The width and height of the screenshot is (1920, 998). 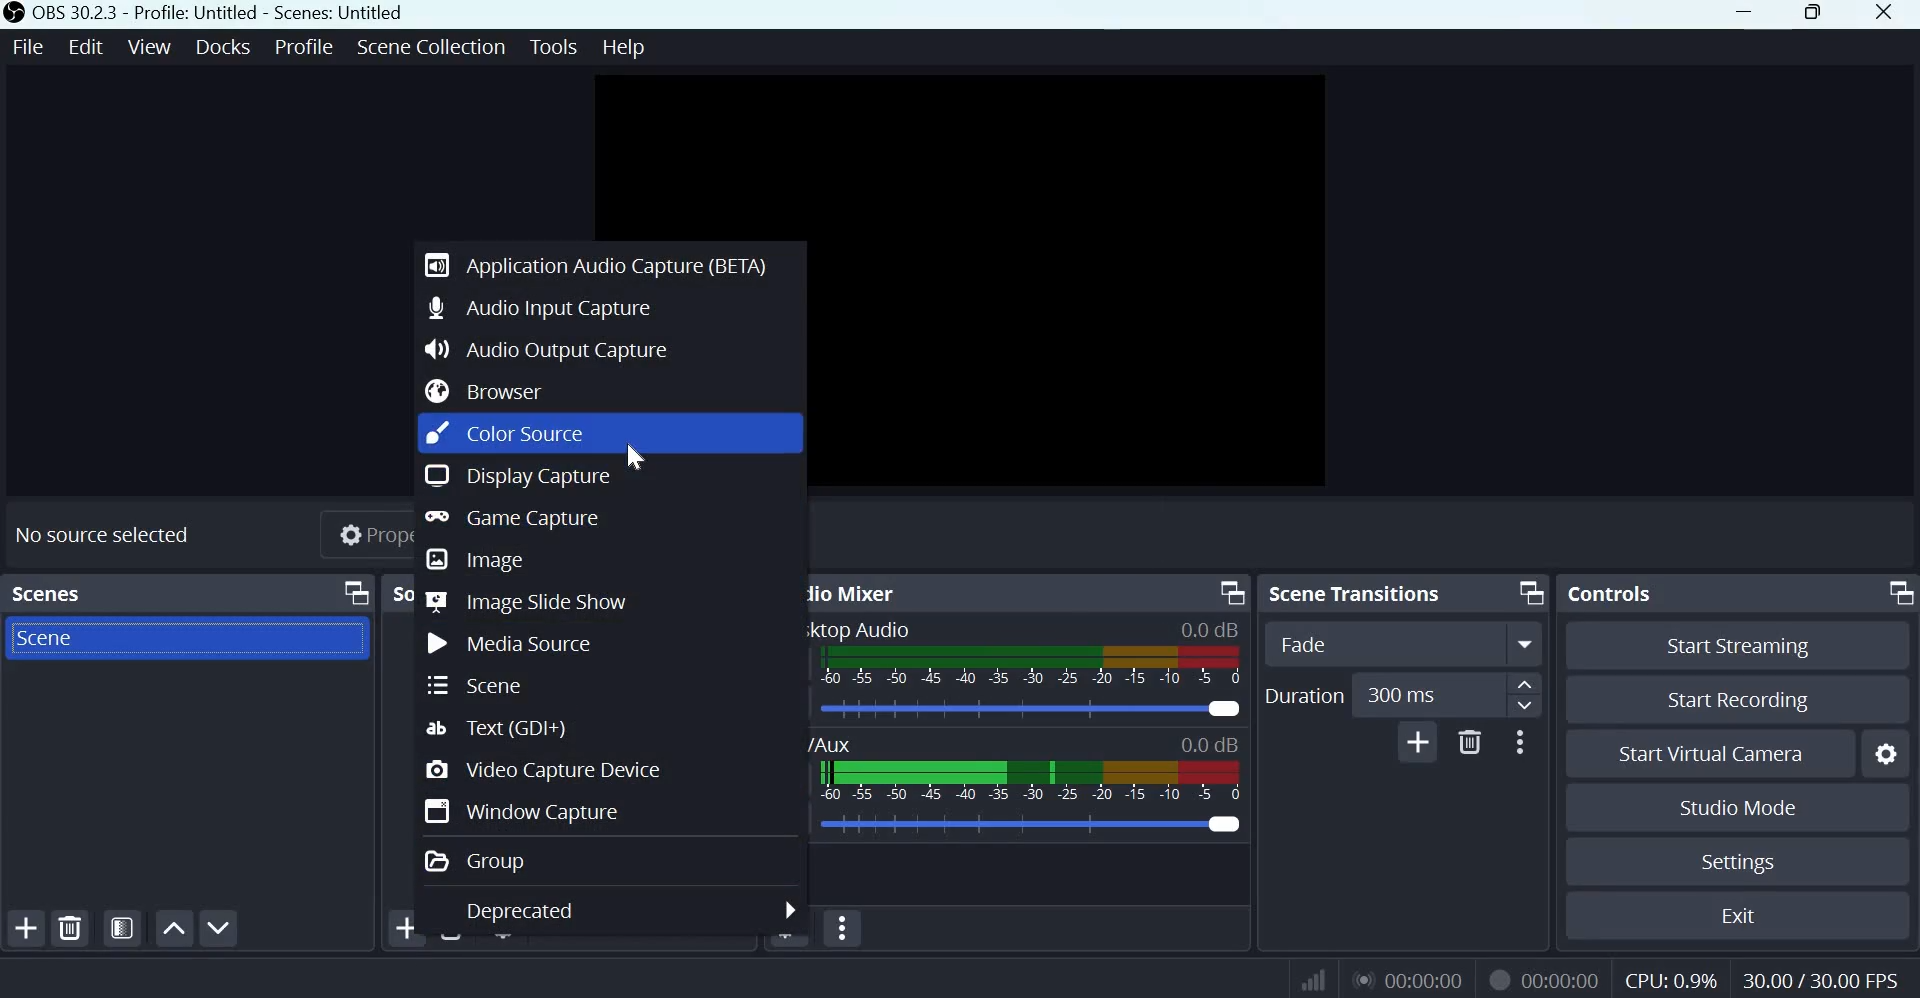 I want to click on Properties, so click(x=368, y=537).